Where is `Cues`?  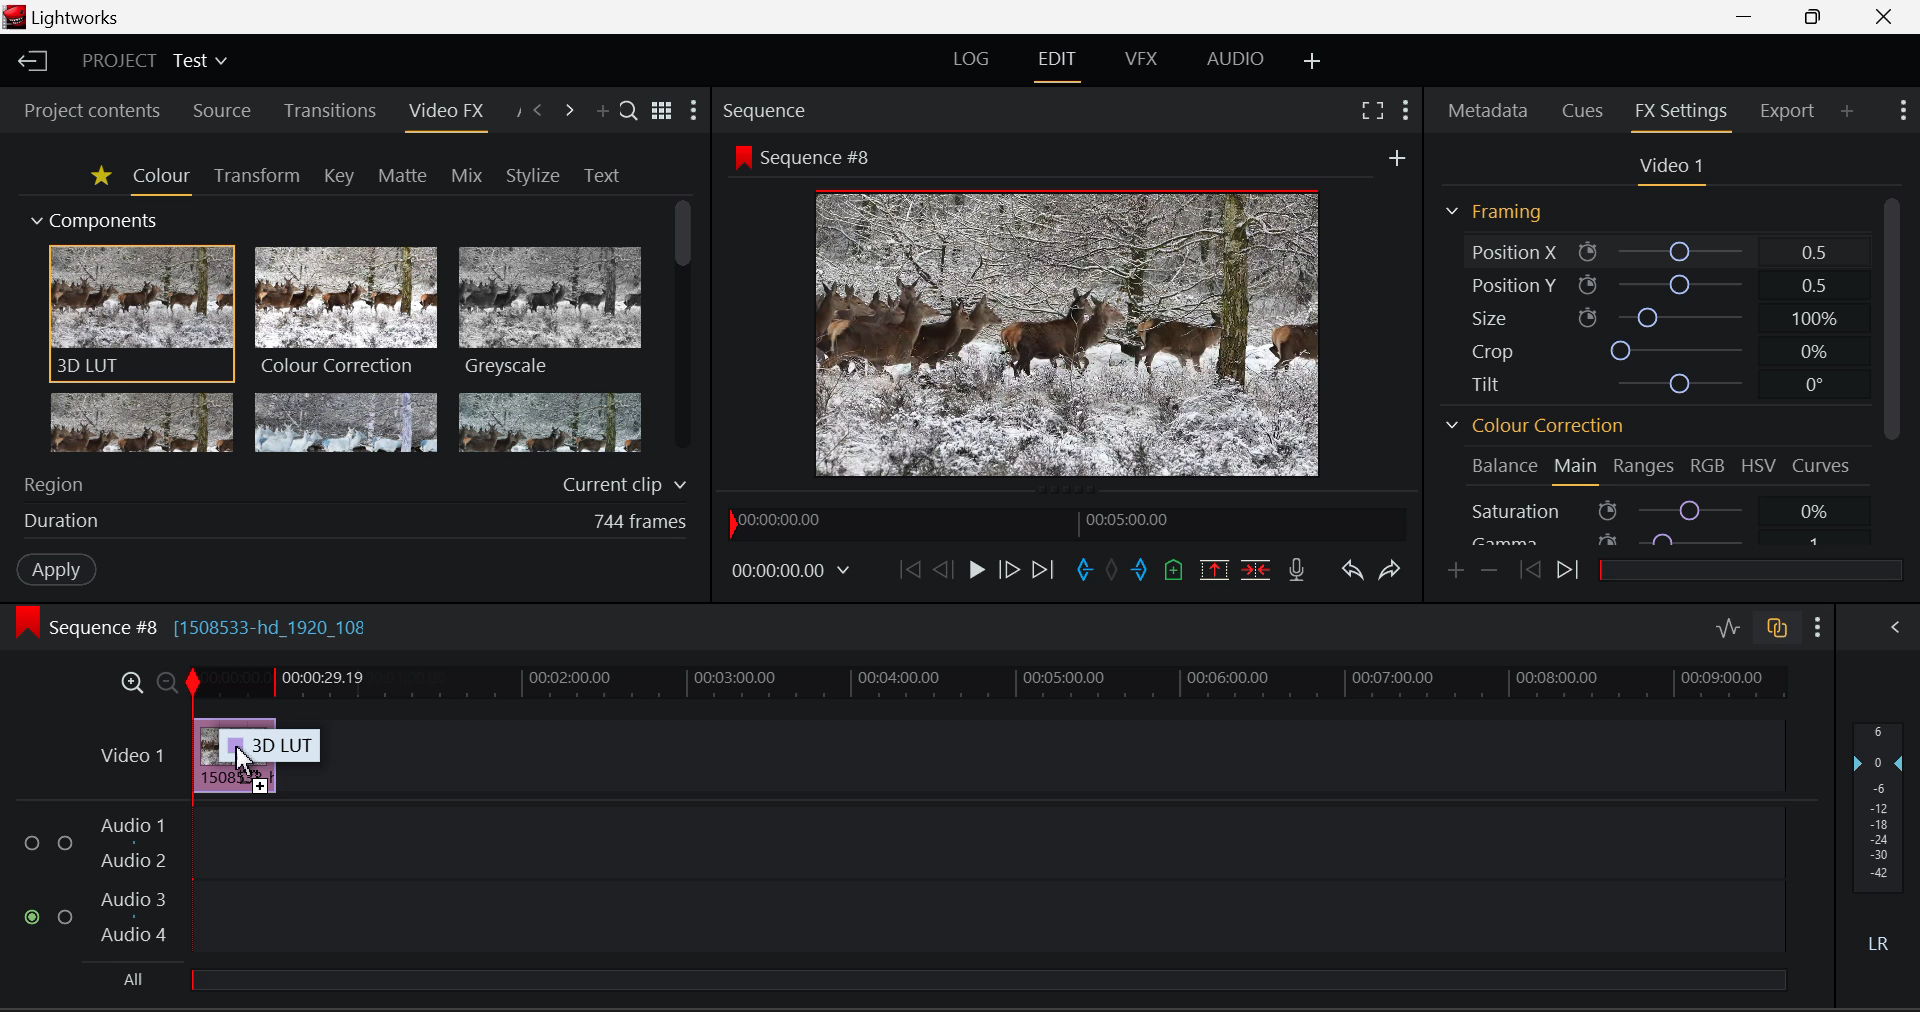
Cues is located at coordinates (1582, 111).